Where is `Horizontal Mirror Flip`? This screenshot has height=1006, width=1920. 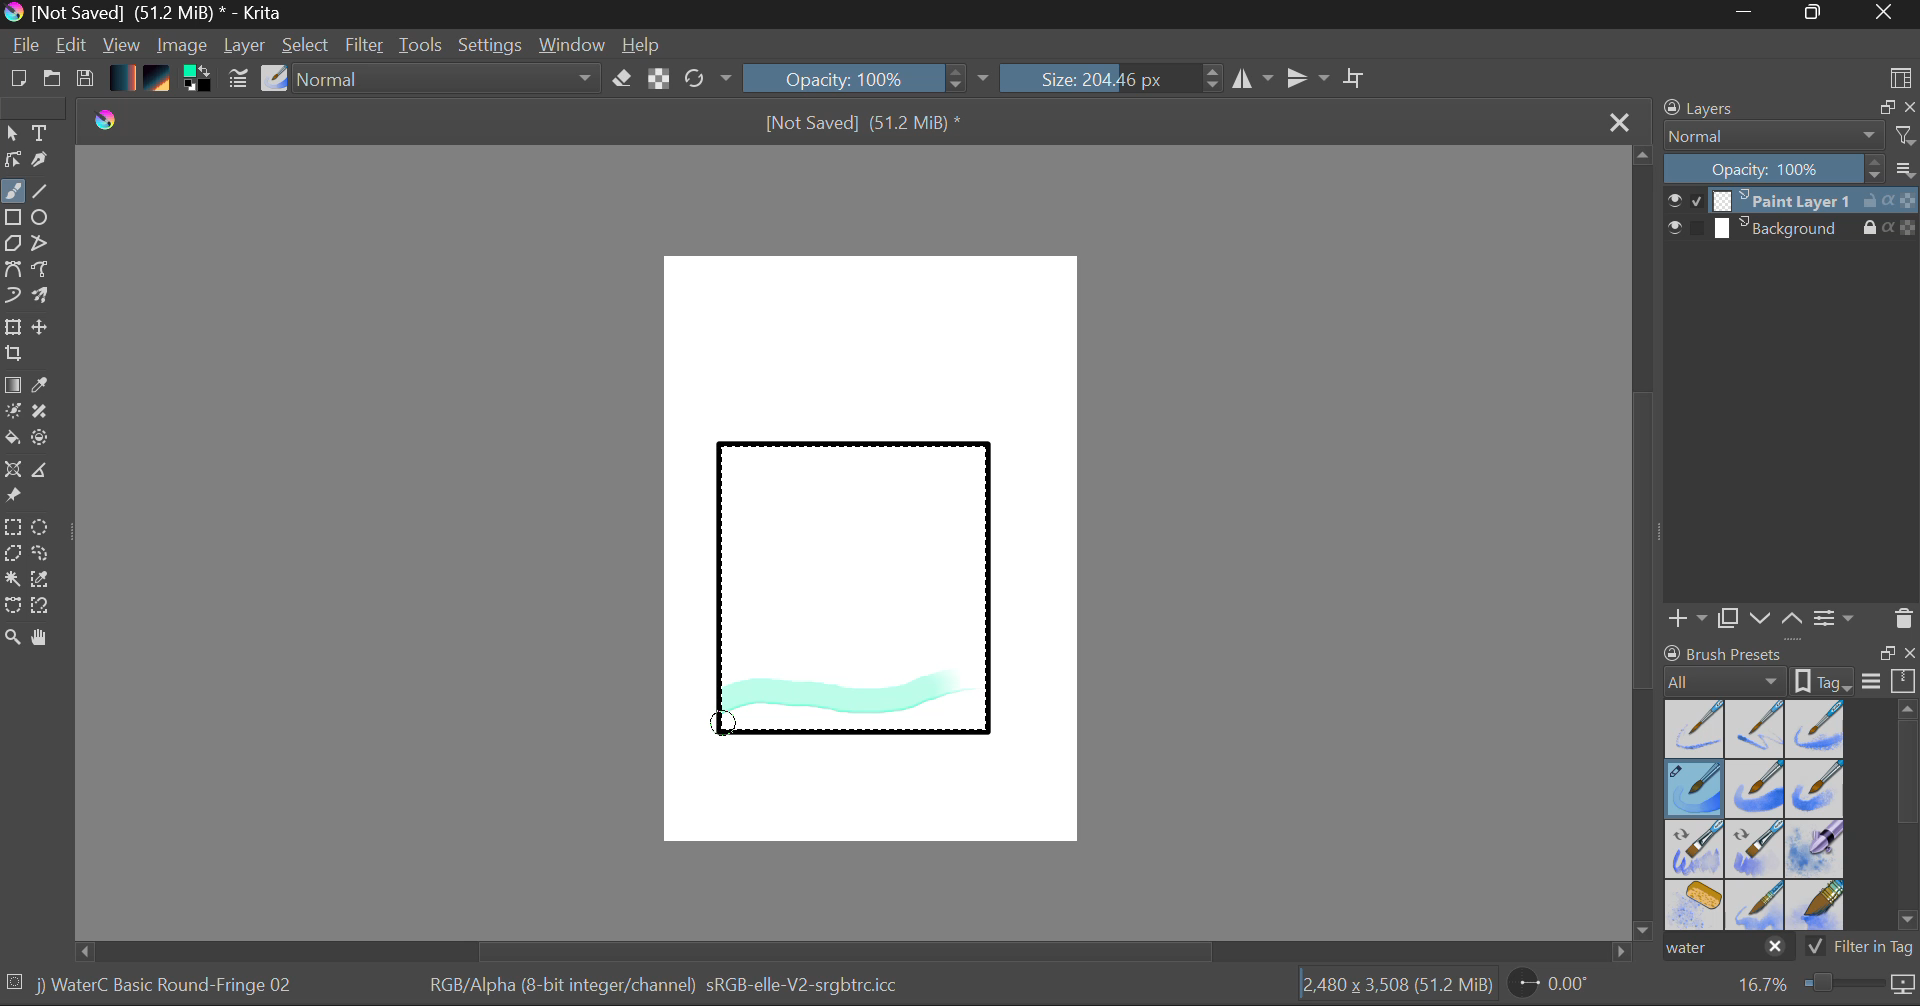 Horizontal Mirror Flip is located at coordinates (1312, 80).